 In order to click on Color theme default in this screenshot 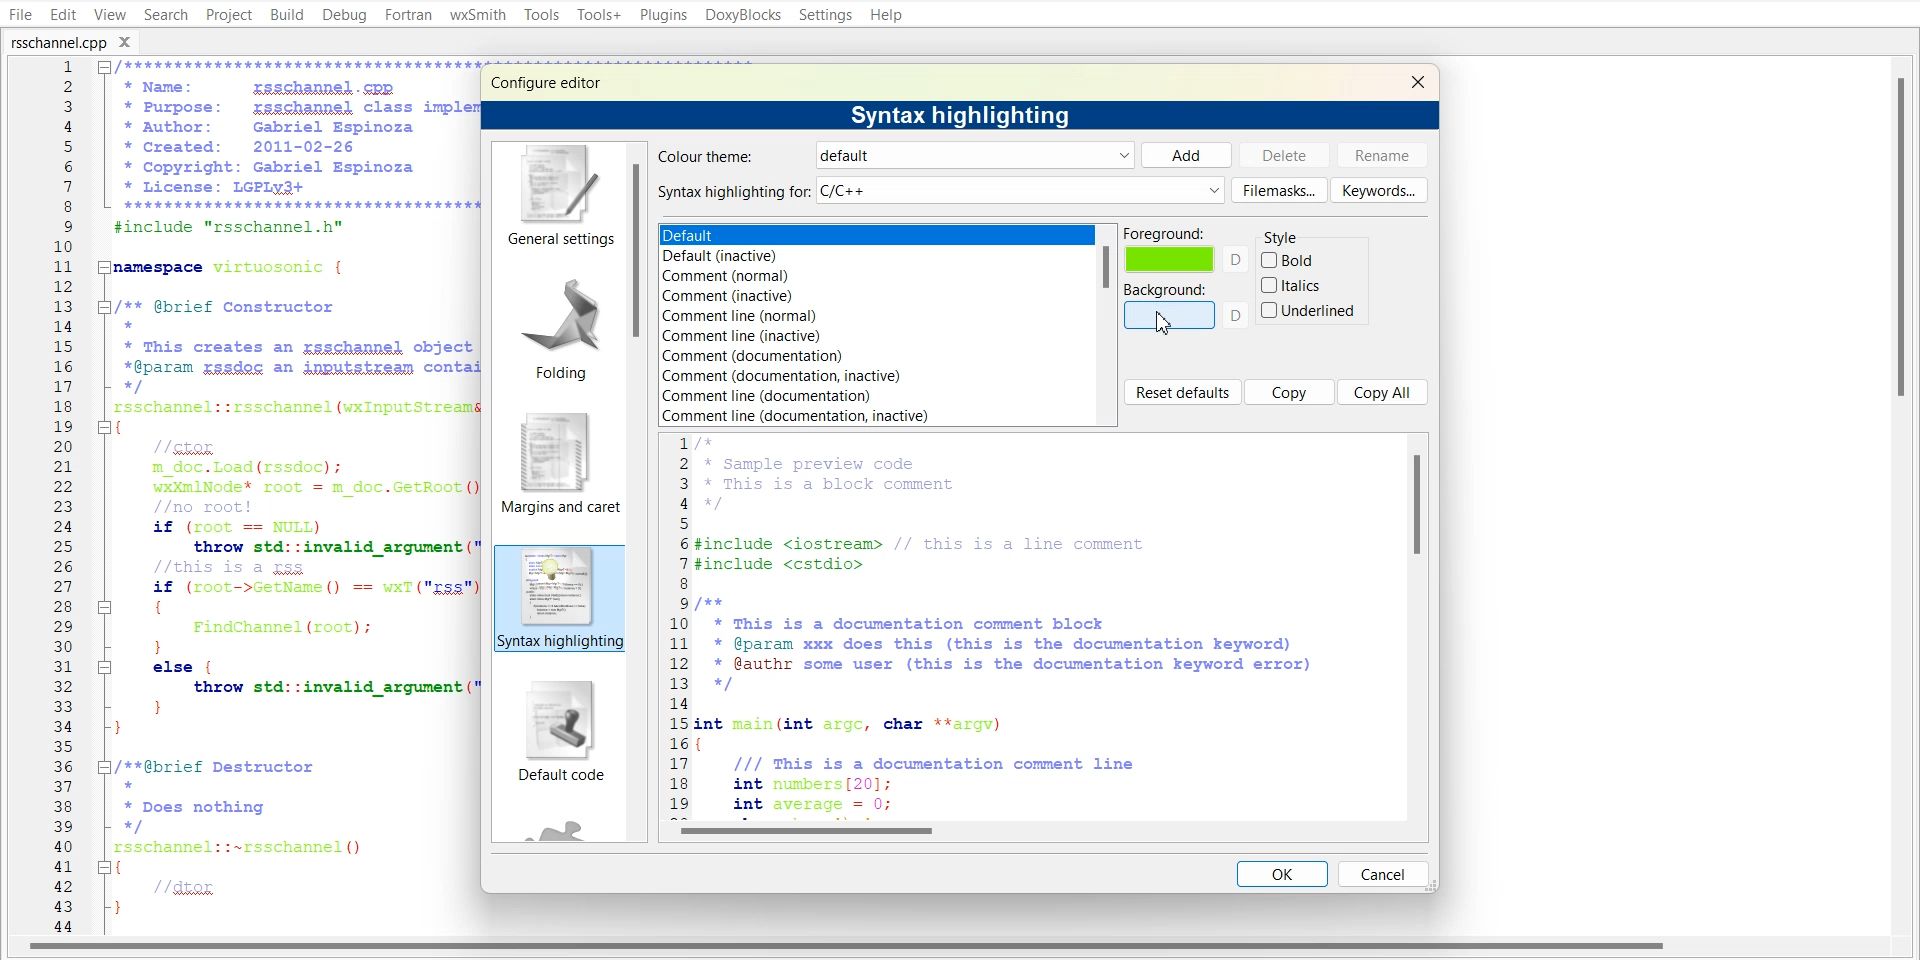, I will do `click(891, 155)`.